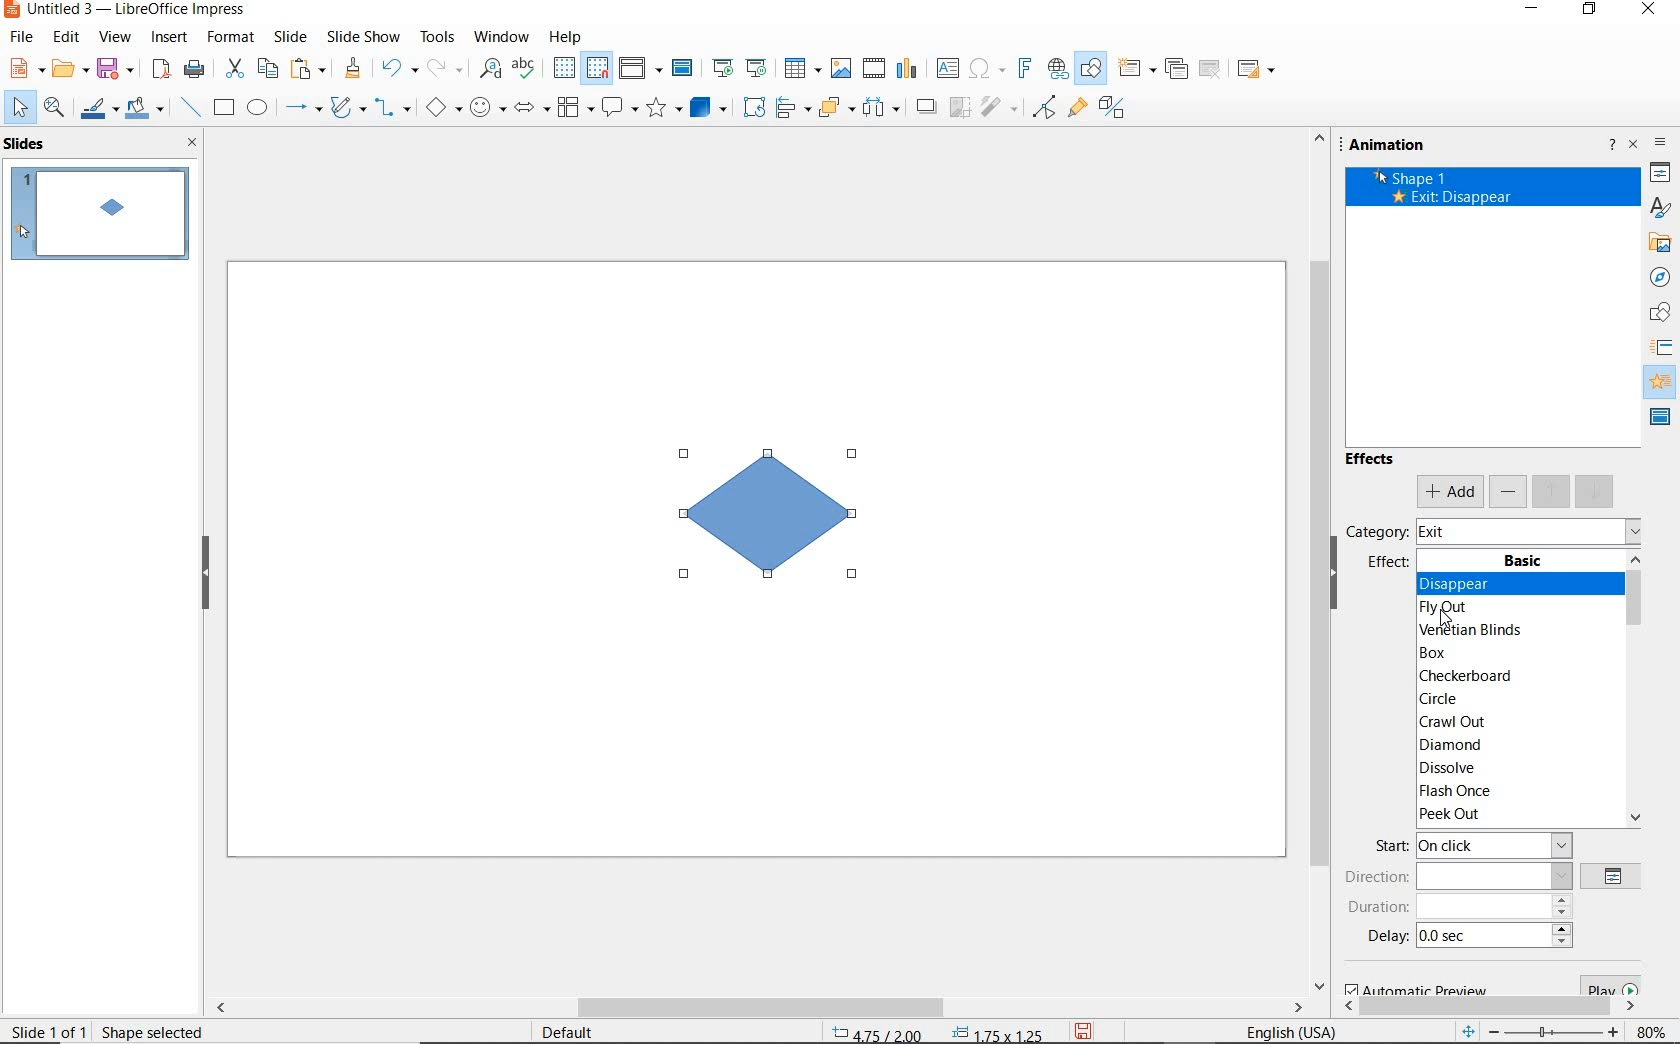 The height and width of the screenshot is (1044, 1680). Describe the element at coordinates (1176, 69) in the screenshot. I see `duplicate slide` at that location.